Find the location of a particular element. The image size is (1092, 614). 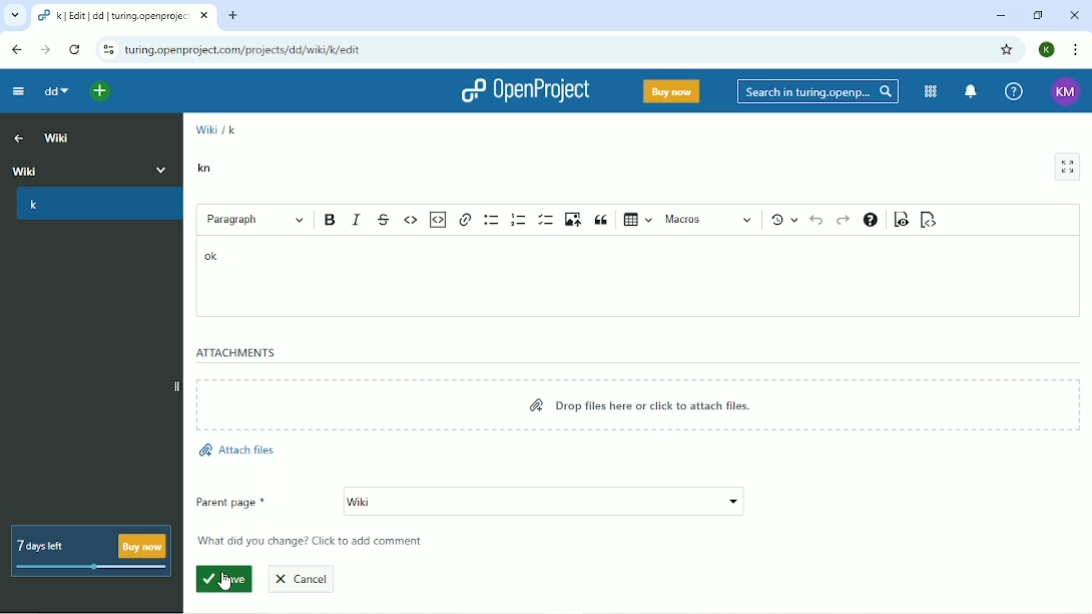

Italic is located at coordinates (356, 219).